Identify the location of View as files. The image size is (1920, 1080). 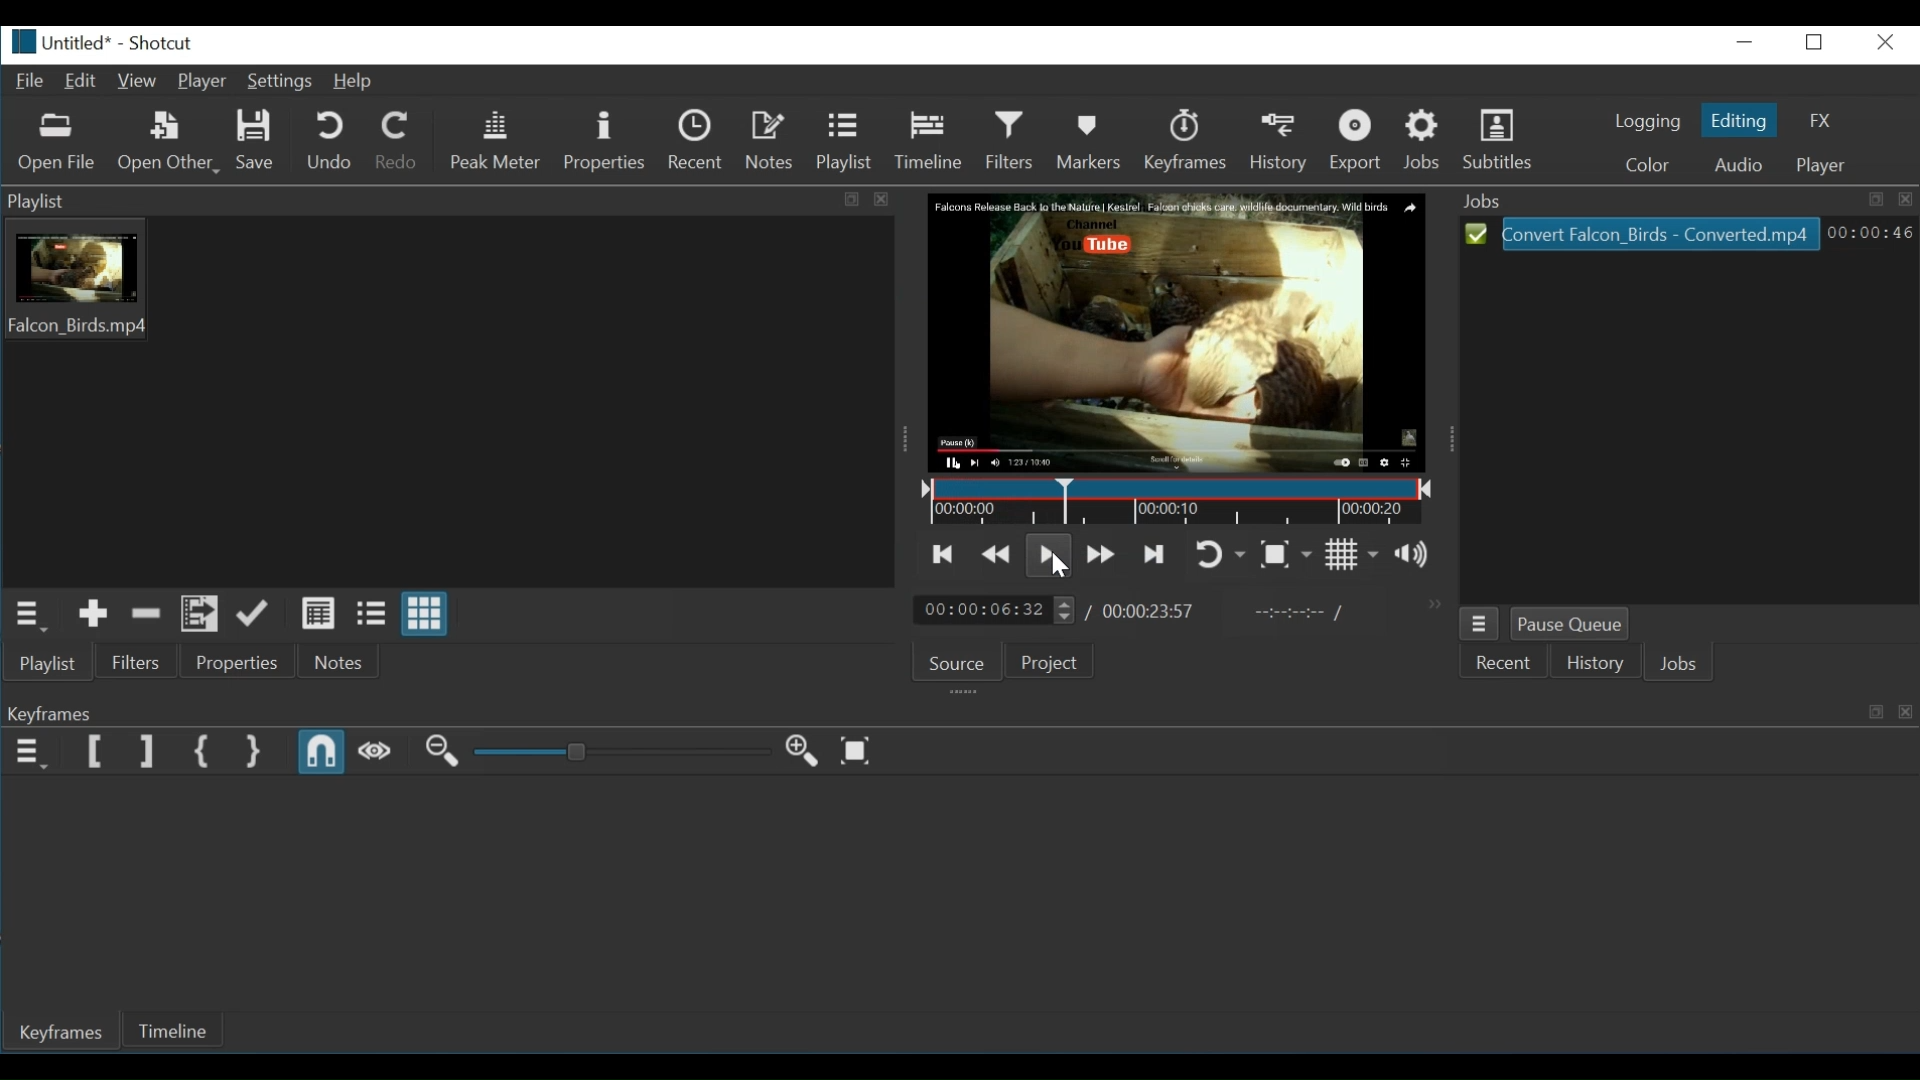
(371, 614).